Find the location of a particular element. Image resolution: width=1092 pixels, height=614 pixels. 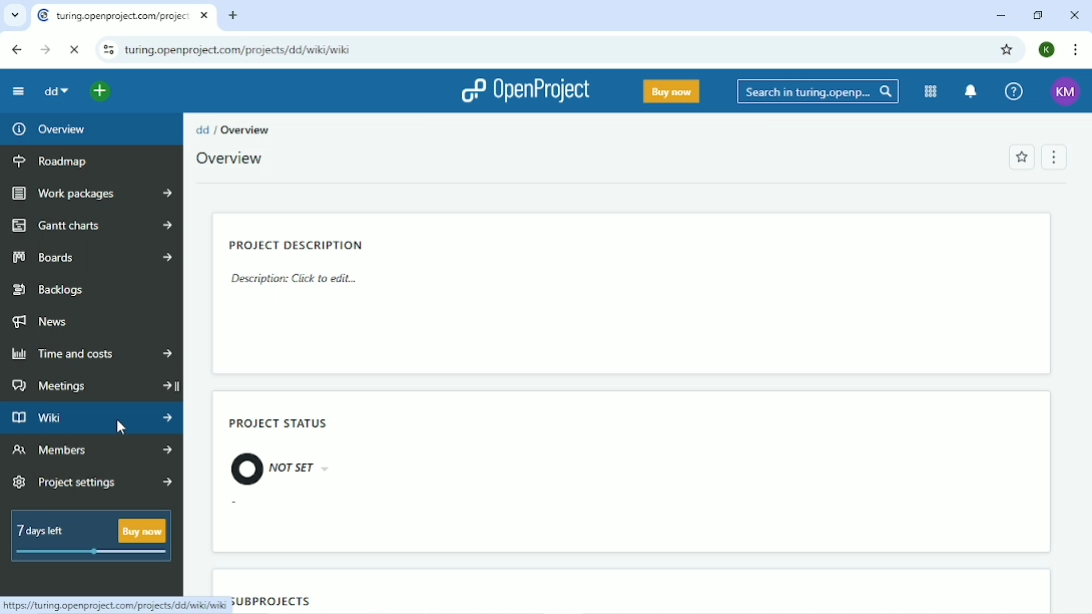

Time and costs is located at coordinates (91, 353).